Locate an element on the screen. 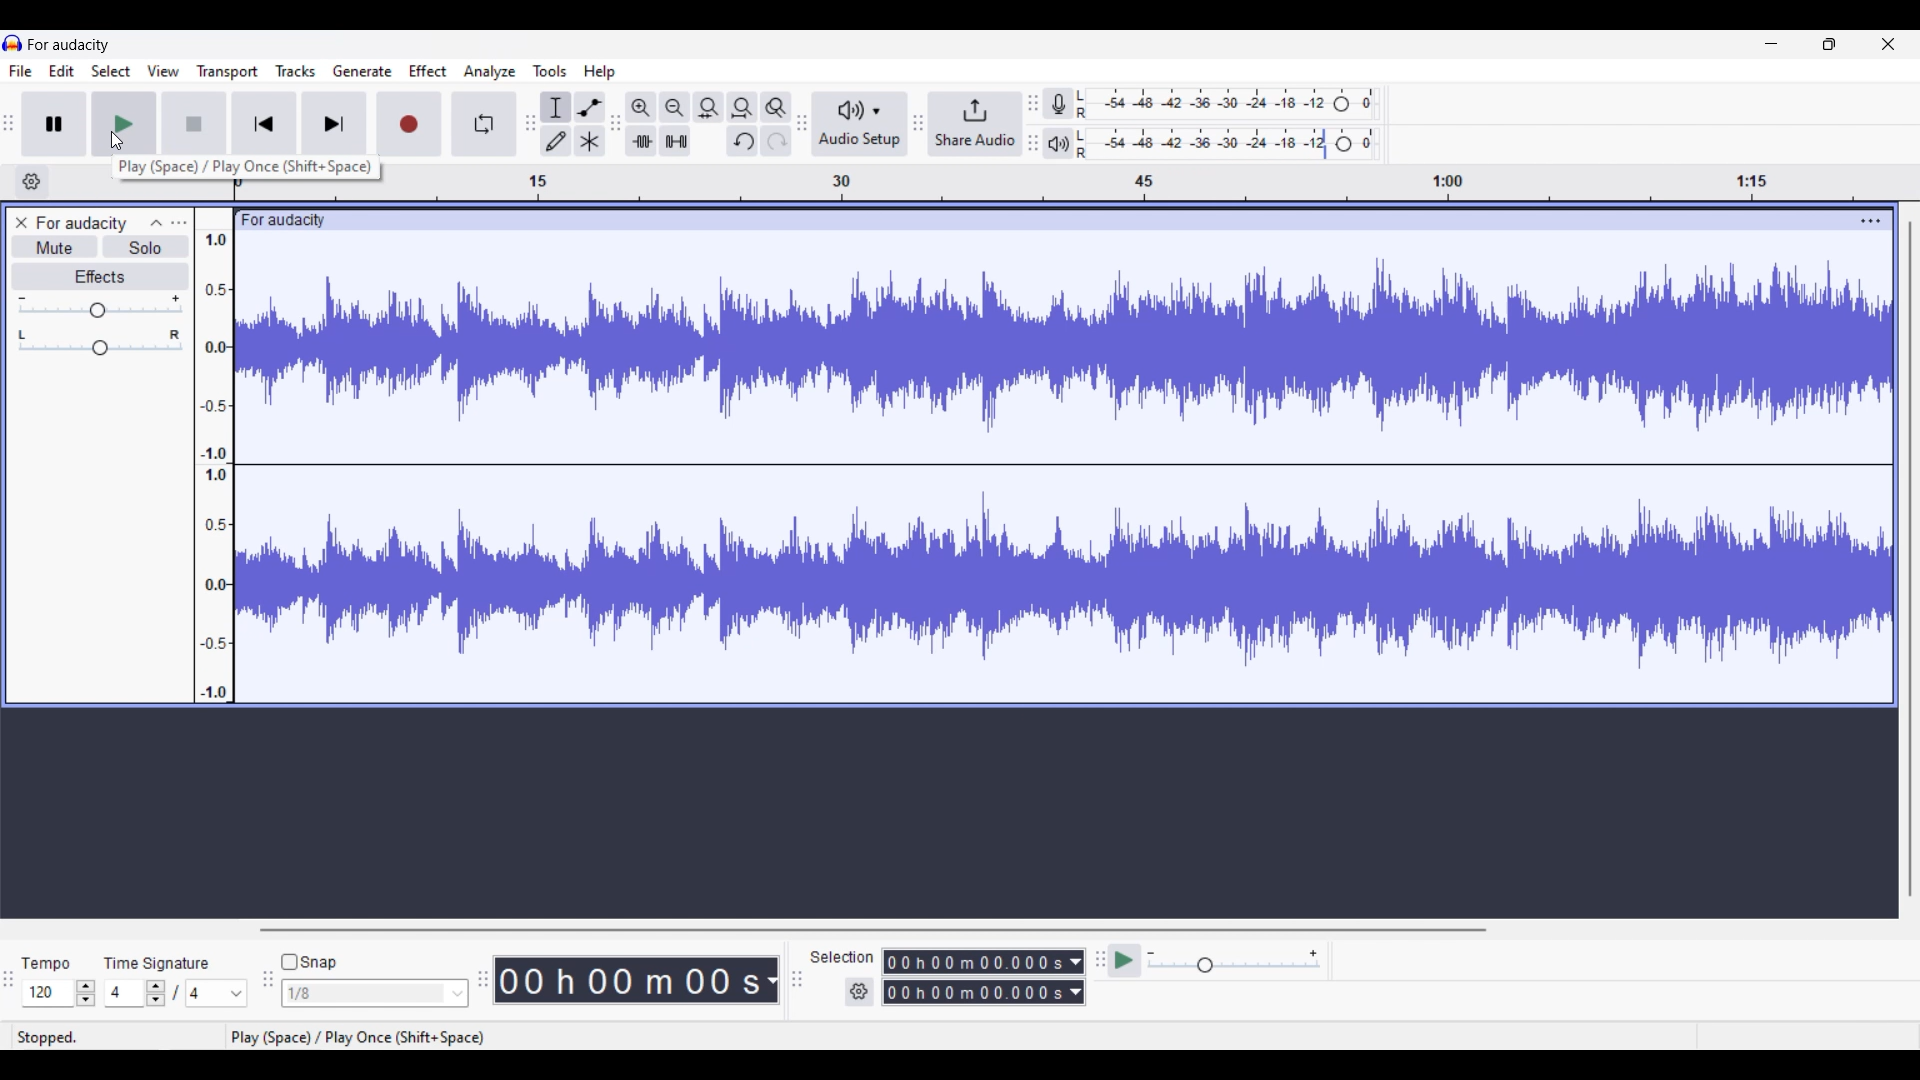 Image resolution: width=1920 pixels, height=1080 pixels. Zoom in is located at coordinates (641, 108).